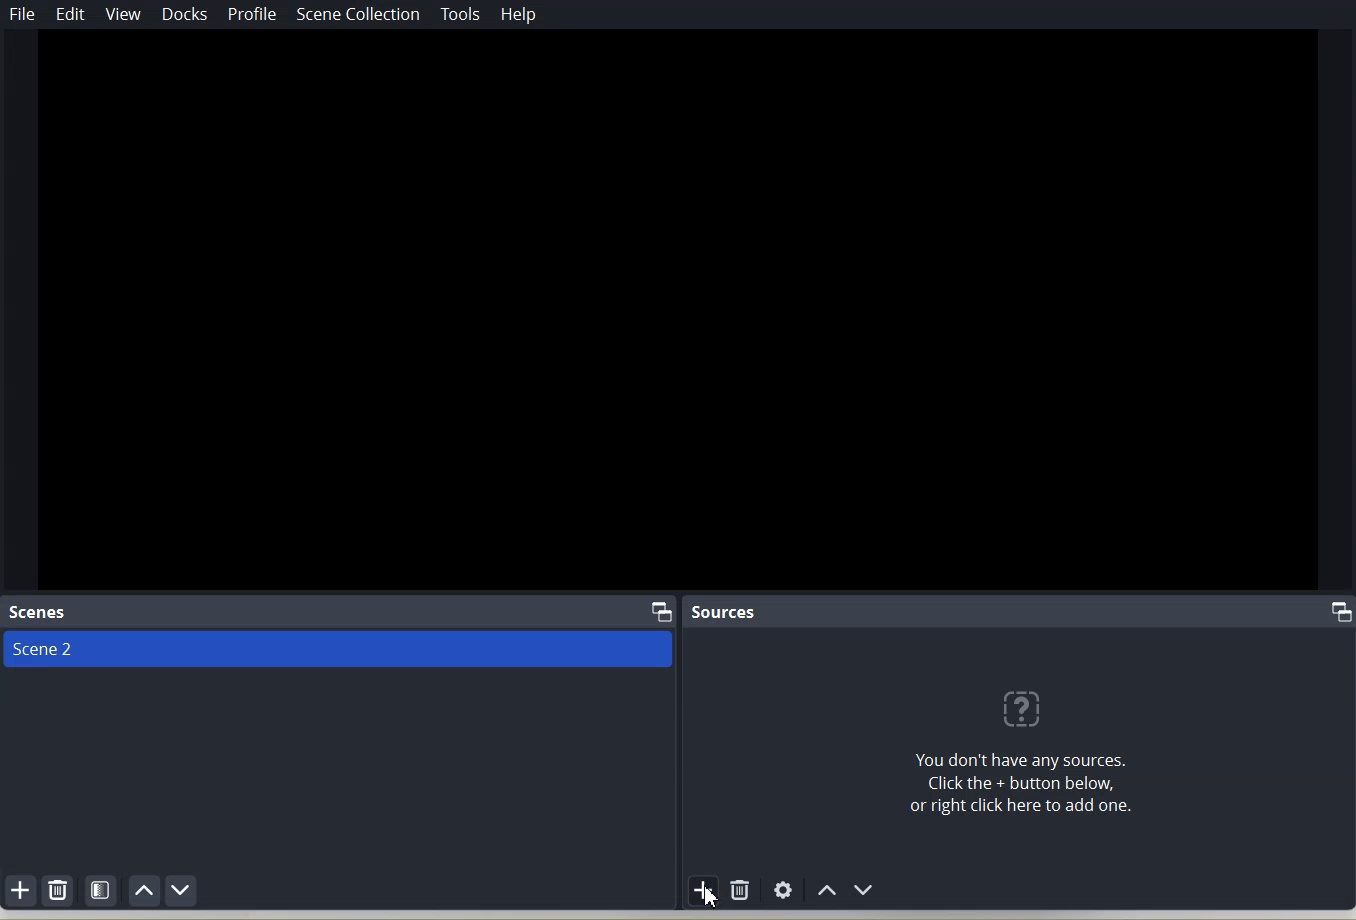  I want to click on Maximize, so click(663, 611).